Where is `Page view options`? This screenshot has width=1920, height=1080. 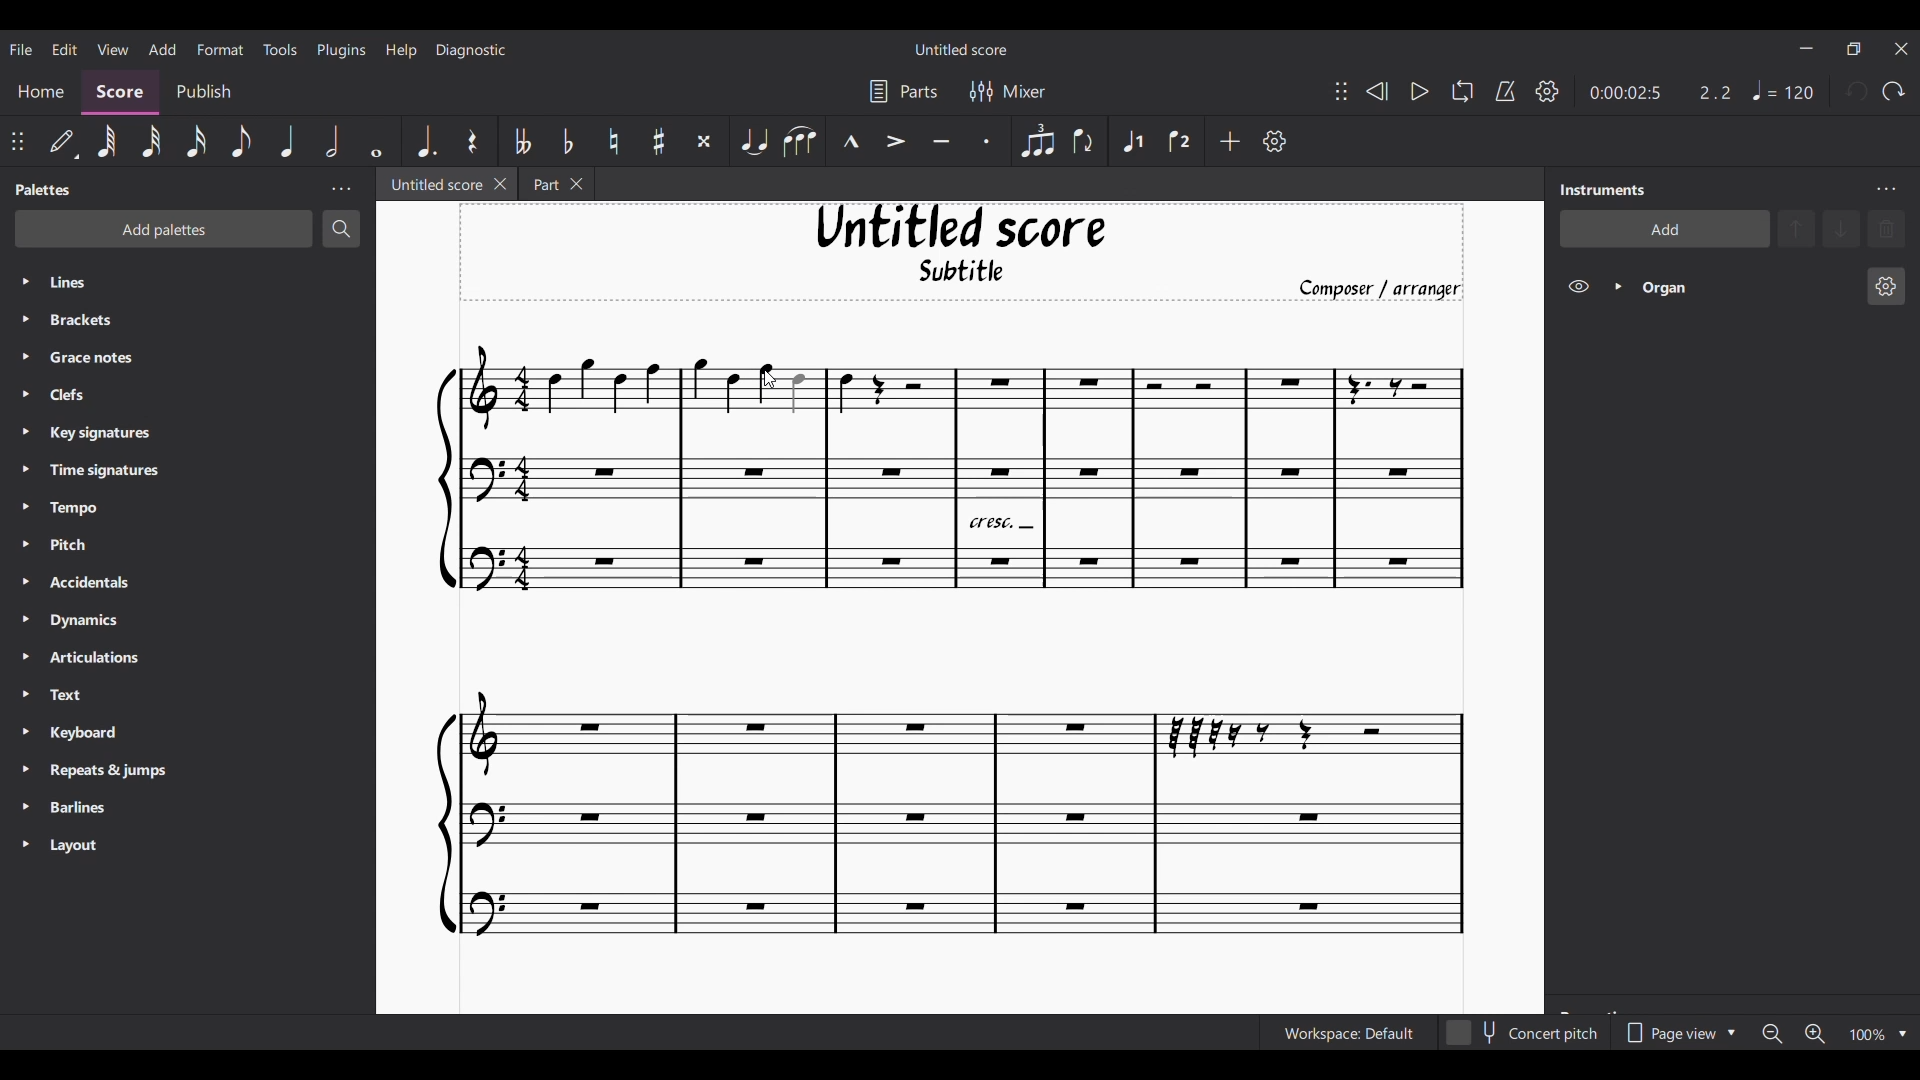
Page view options is located at coordinates (1677, 1033).